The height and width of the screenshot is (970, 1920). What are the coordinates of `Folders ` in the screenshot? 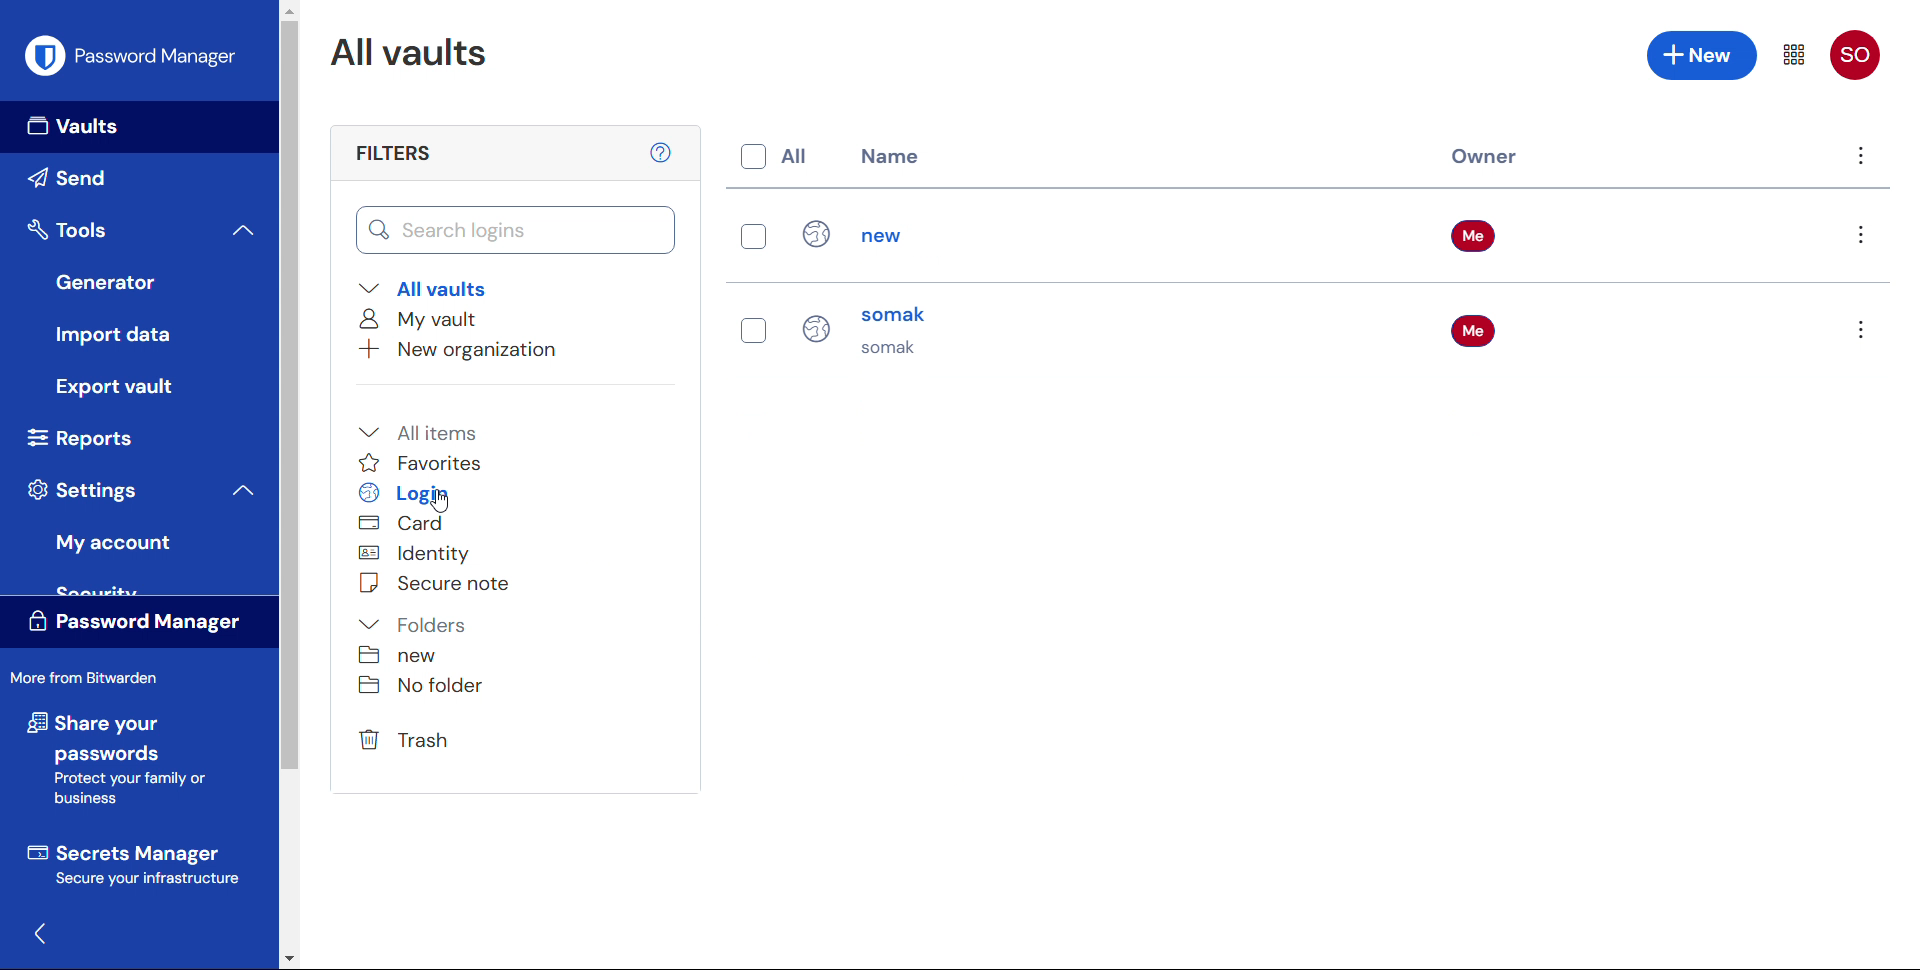 It's located at (412, 626).